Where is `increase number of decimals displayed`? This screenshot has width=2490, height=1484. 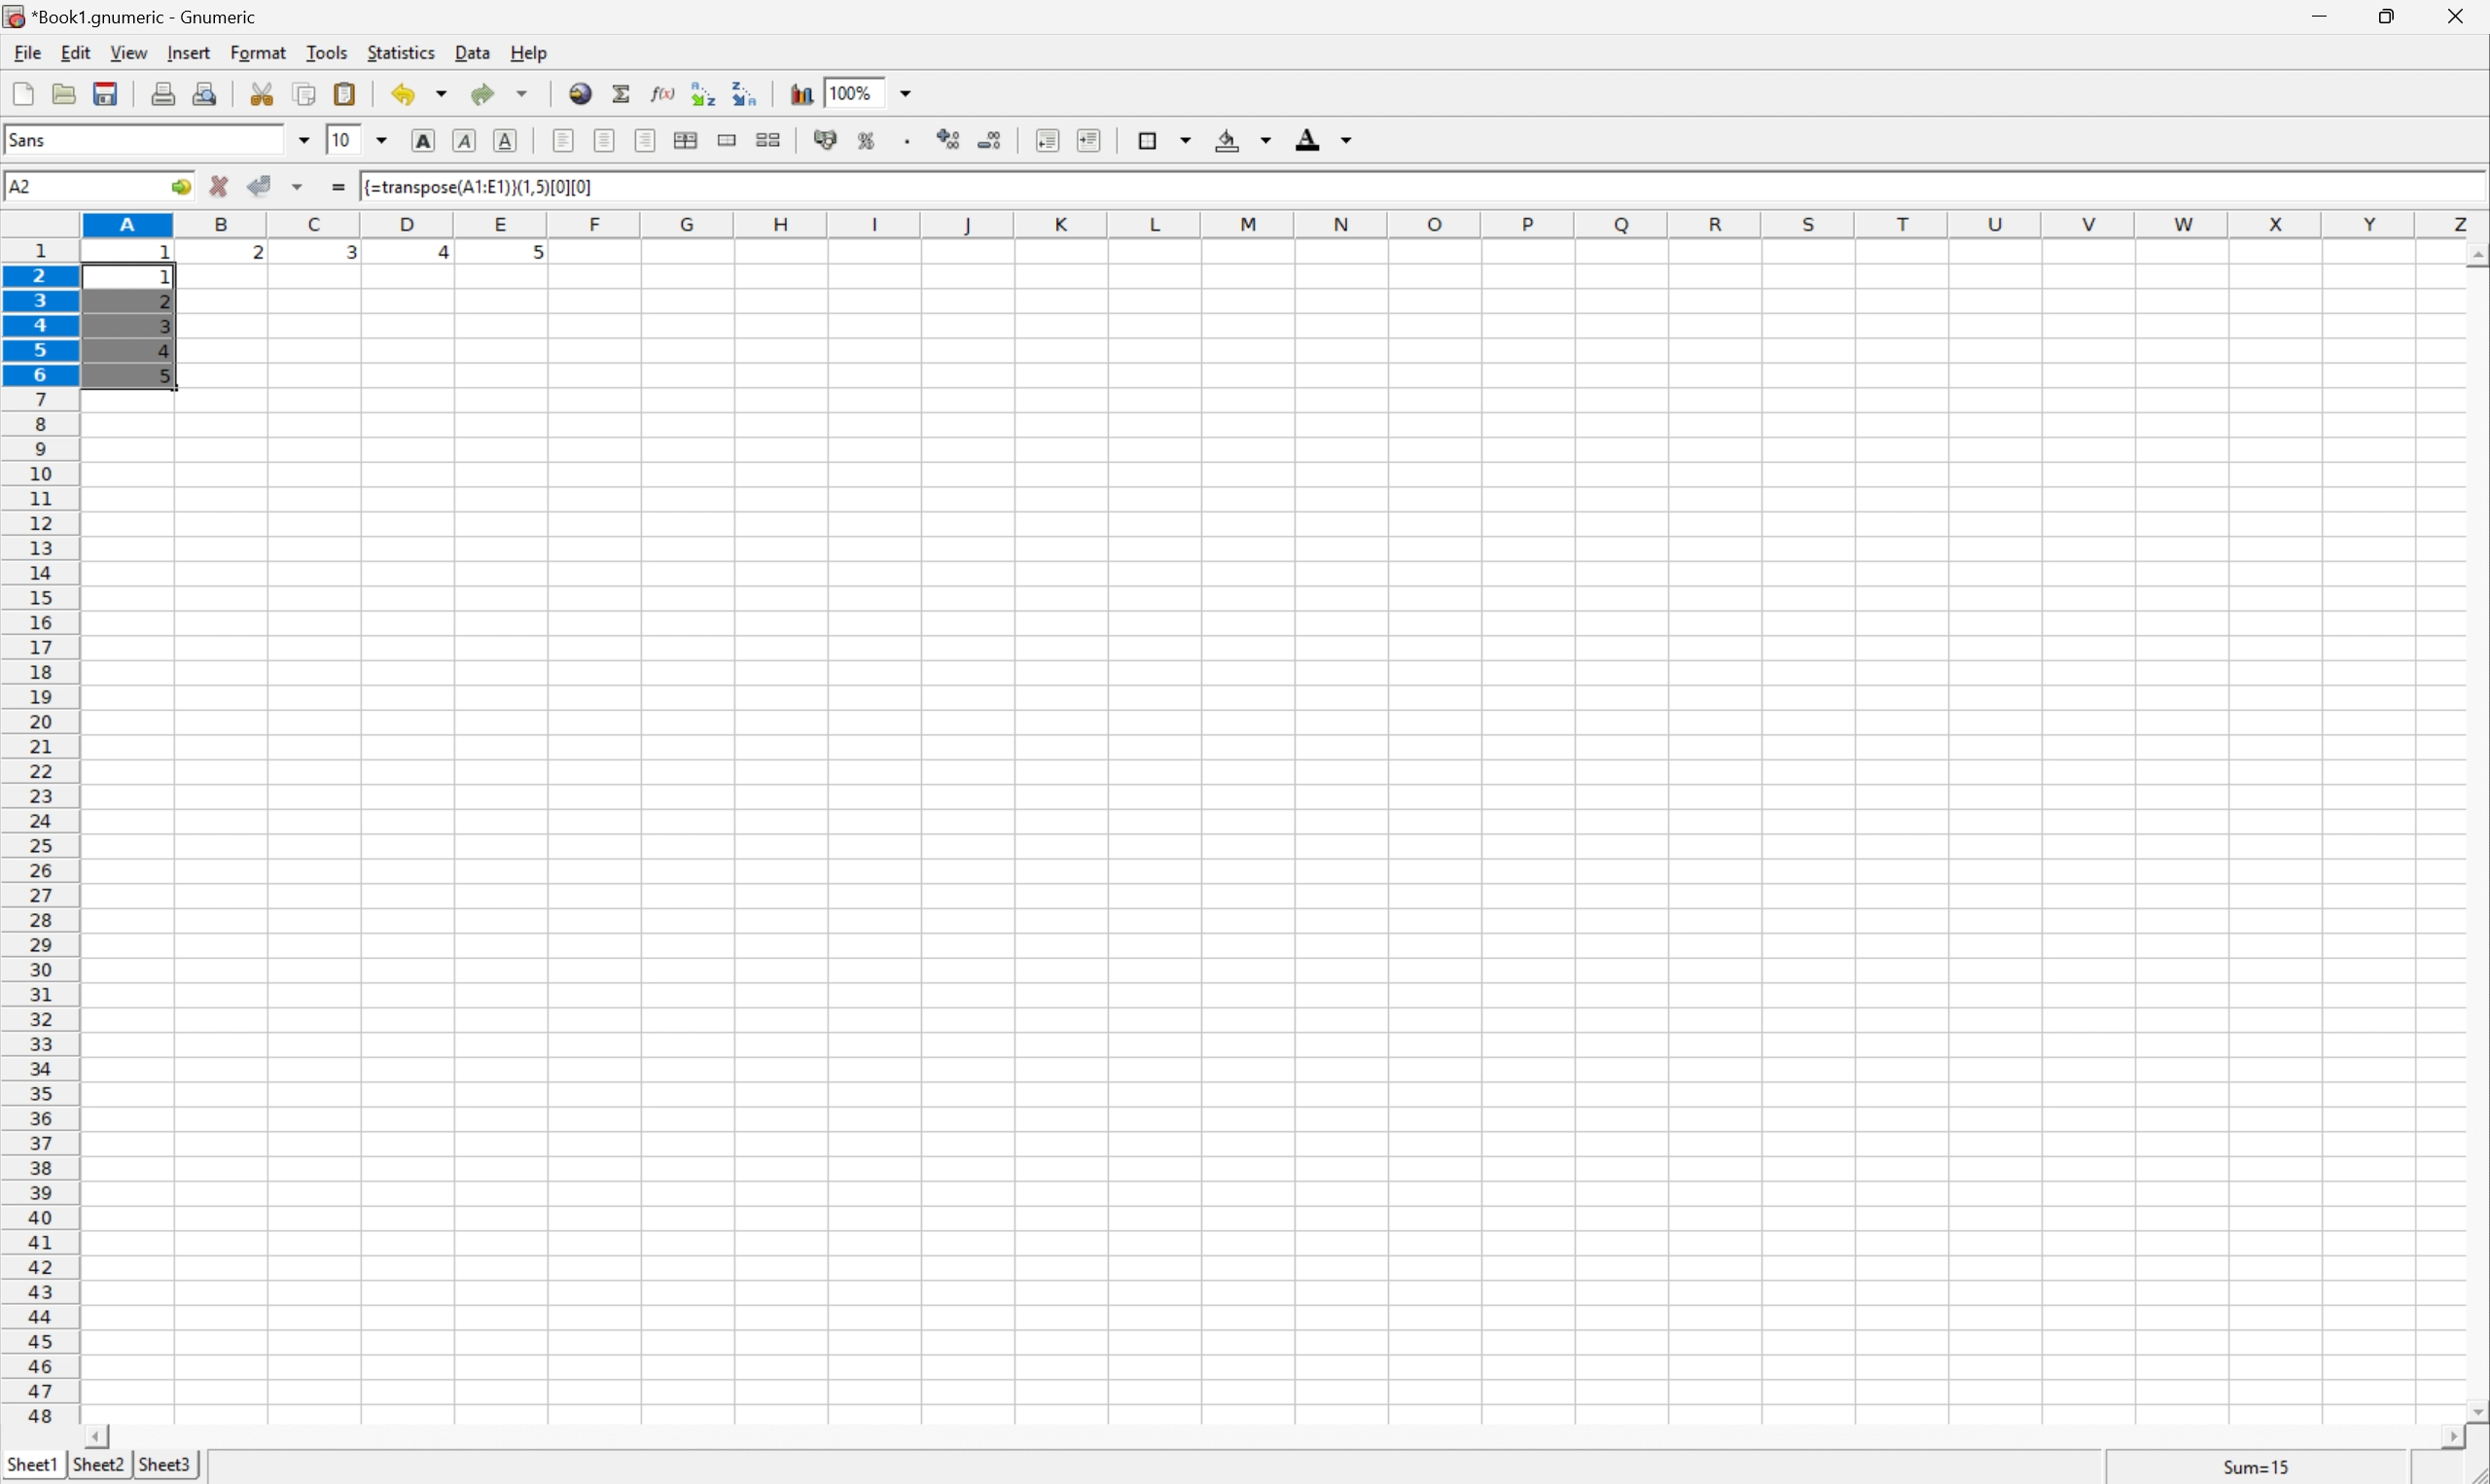
increase number of decimals displayed is located at coordinates (951, 140).